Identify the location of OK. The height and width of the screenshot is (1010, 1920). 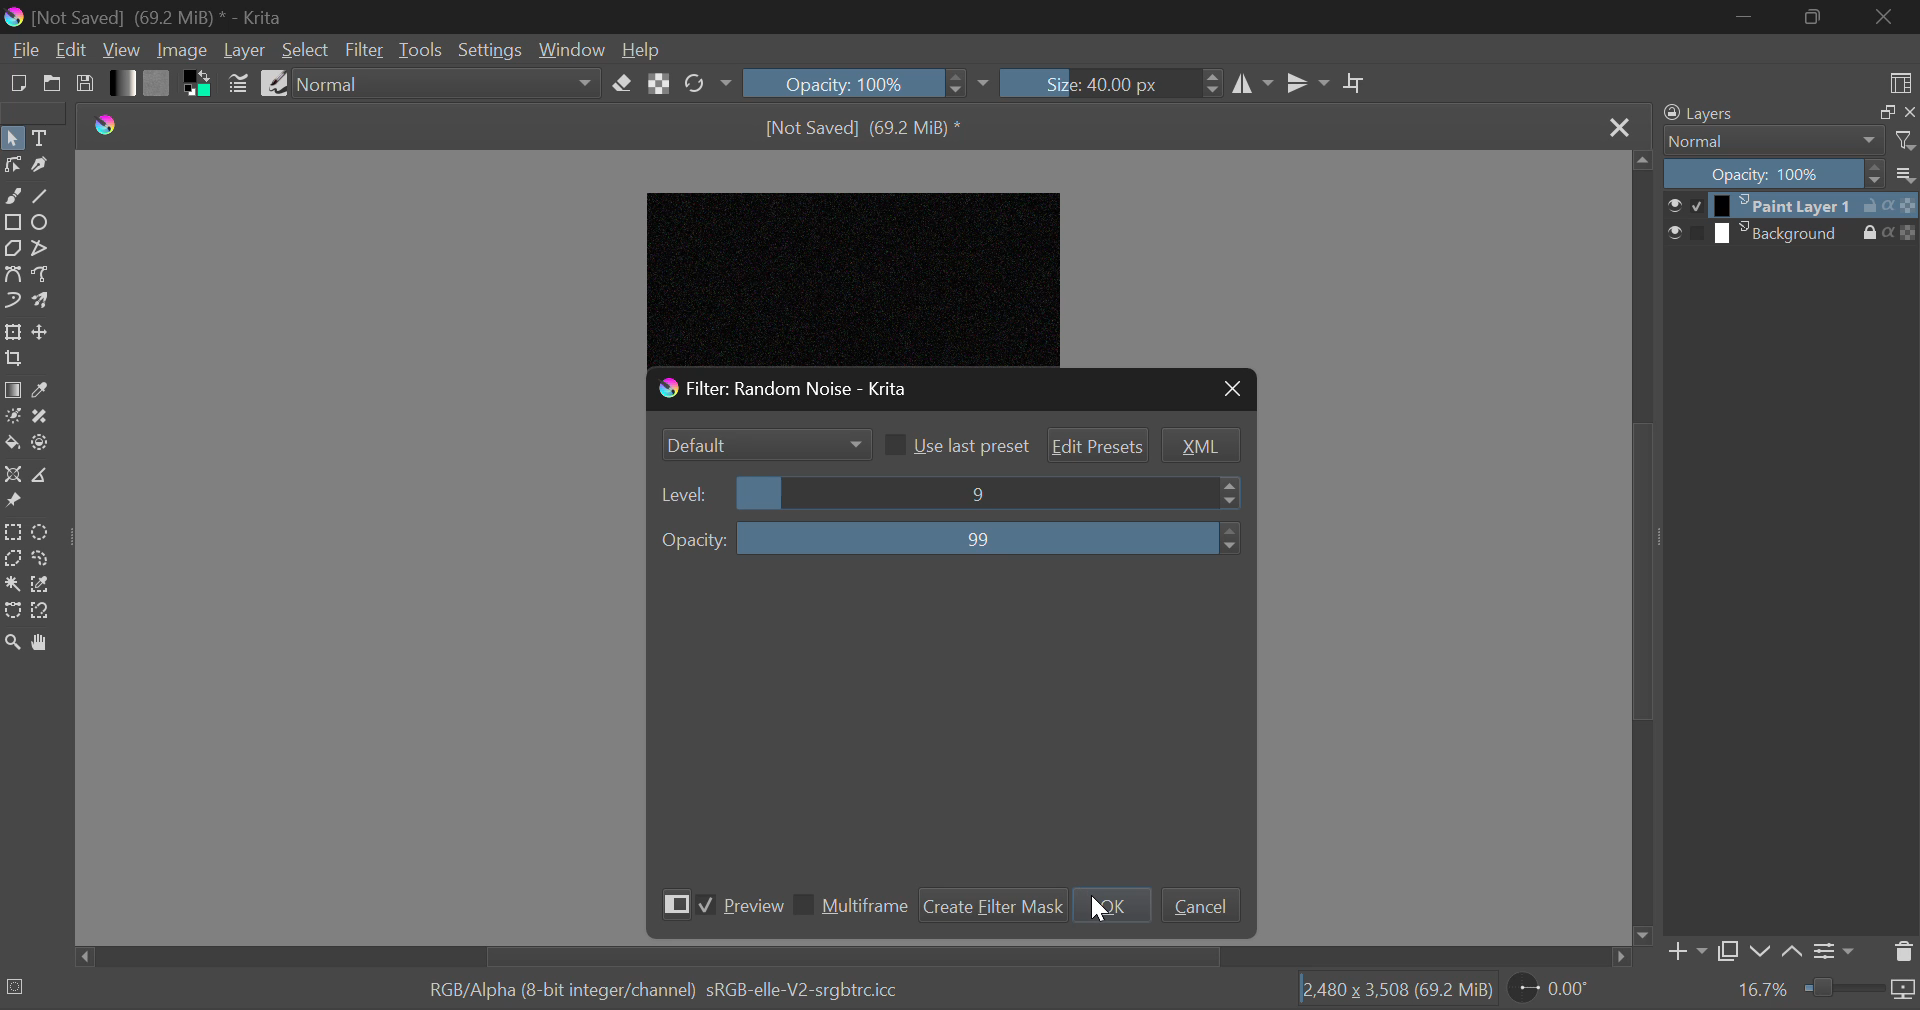
(1116, 905).